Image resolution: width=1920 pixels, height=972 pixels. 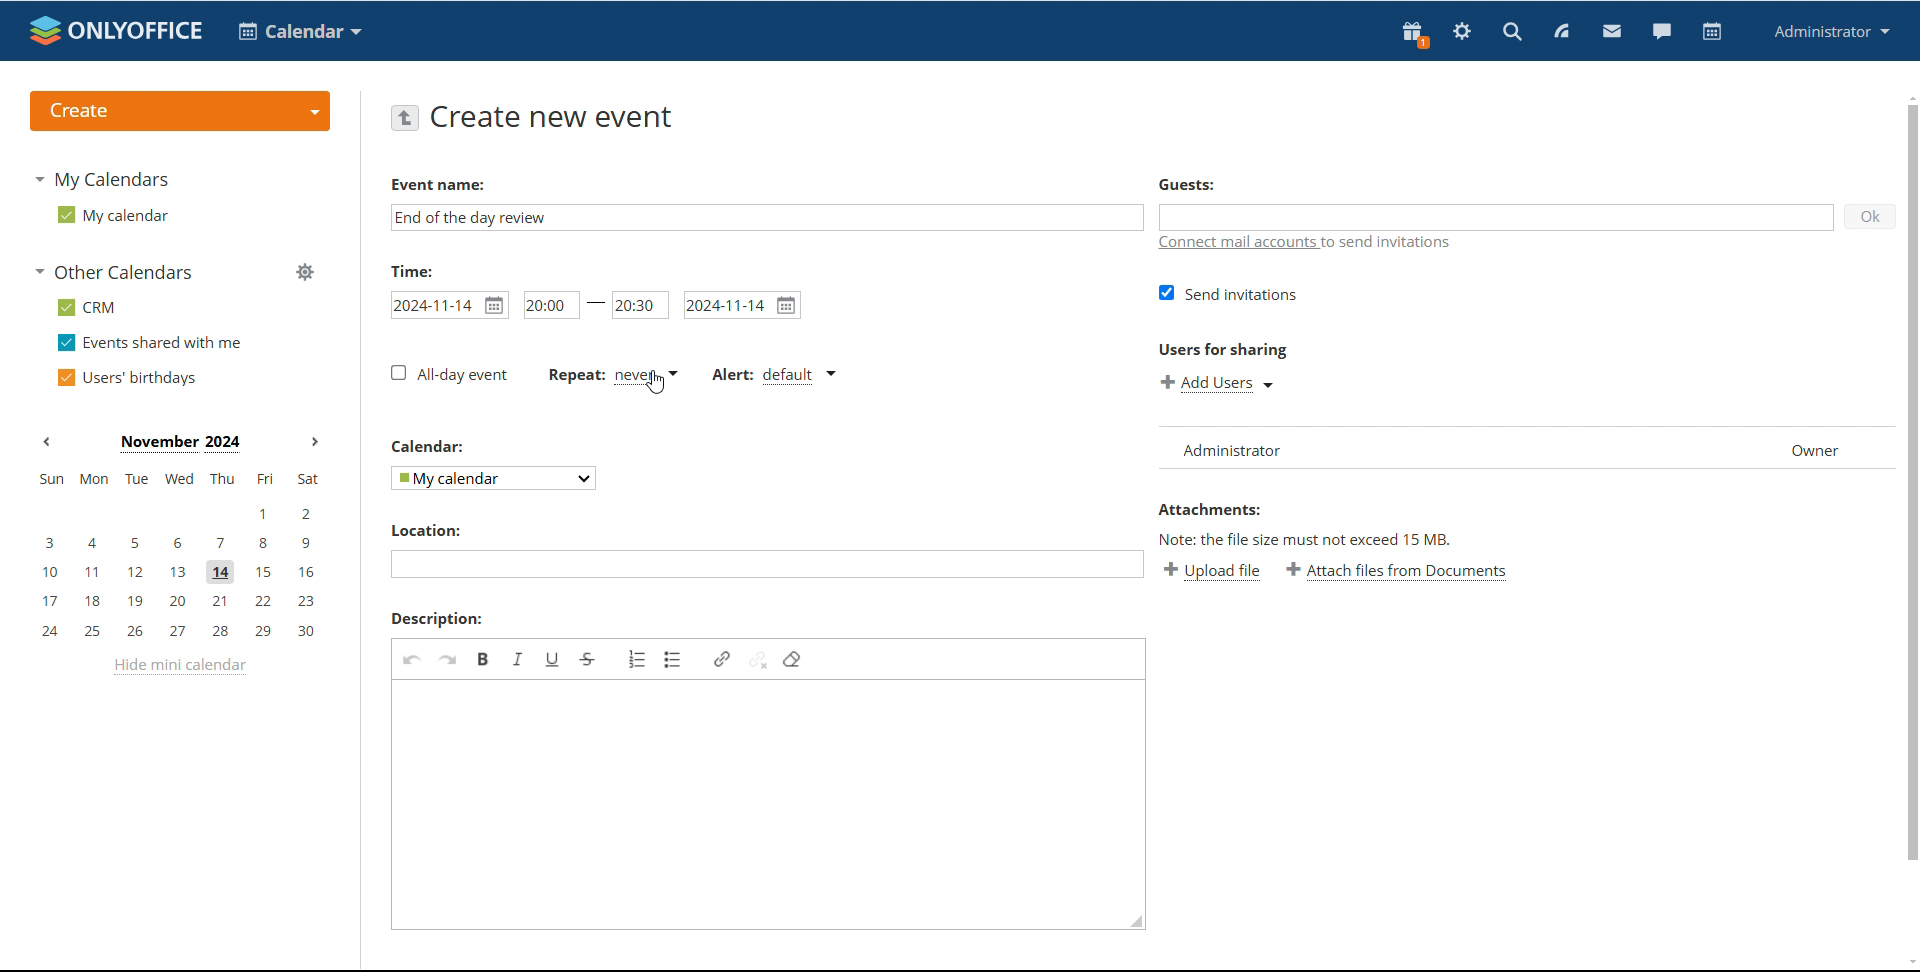 I want to click on 10, 11, 12, 13, 14, 15, 16, so click(x=183, y=573).